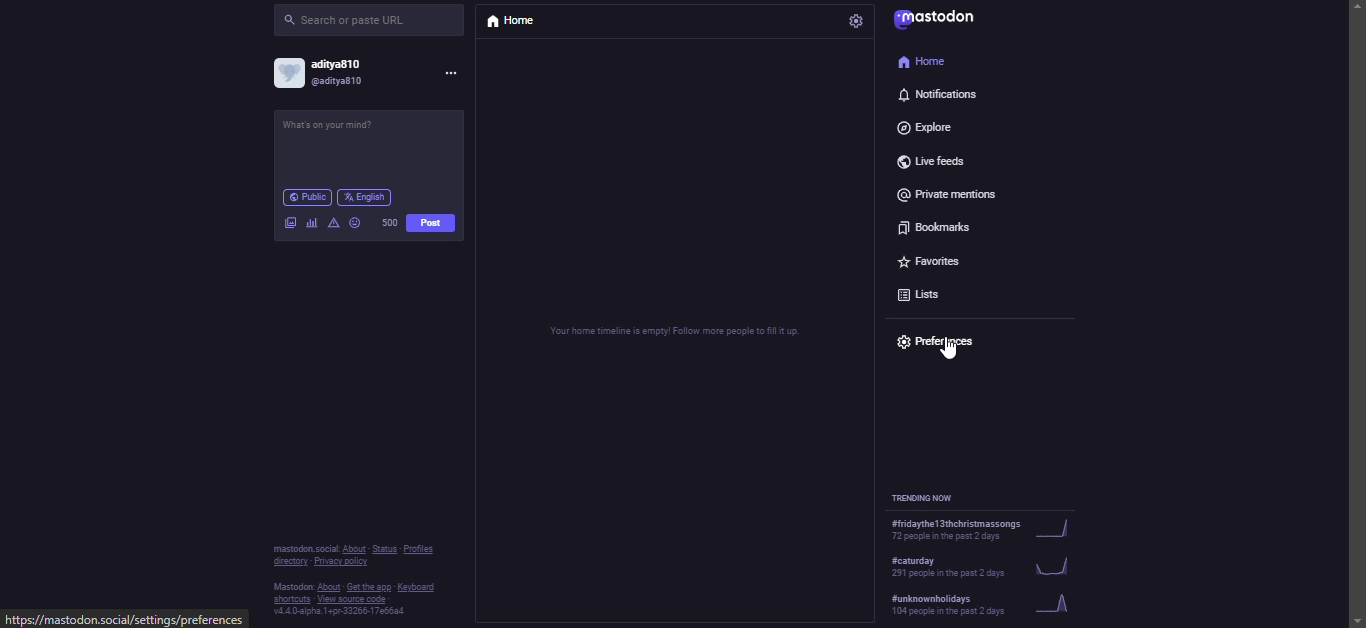  I want to click on scroll bar, so click(1353, 295).